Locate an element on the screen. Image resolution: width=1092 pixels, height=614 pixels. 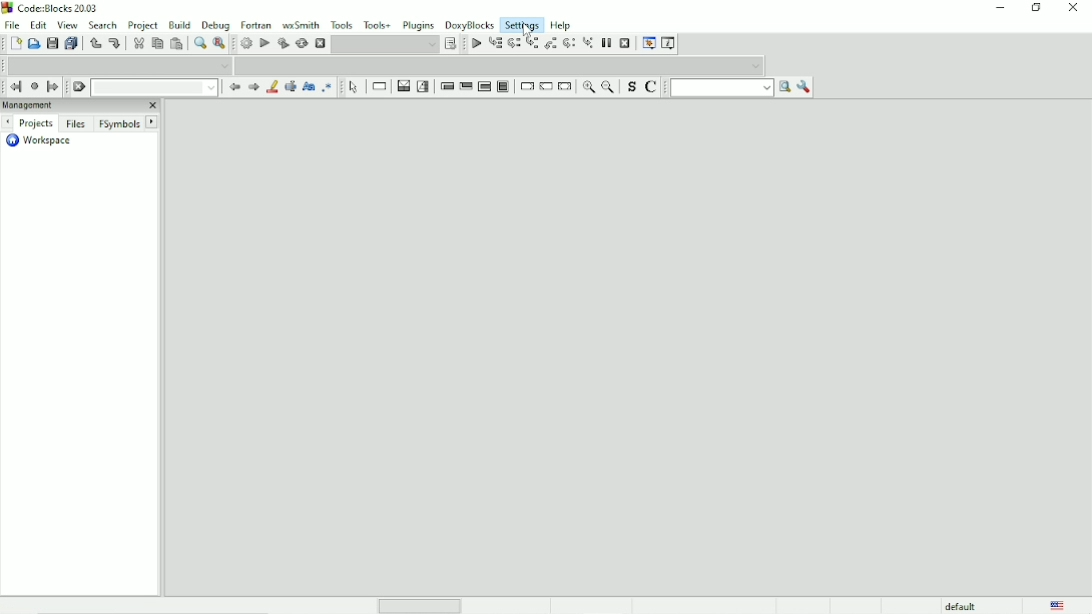
Minimize is located at coordinates (996, 8).